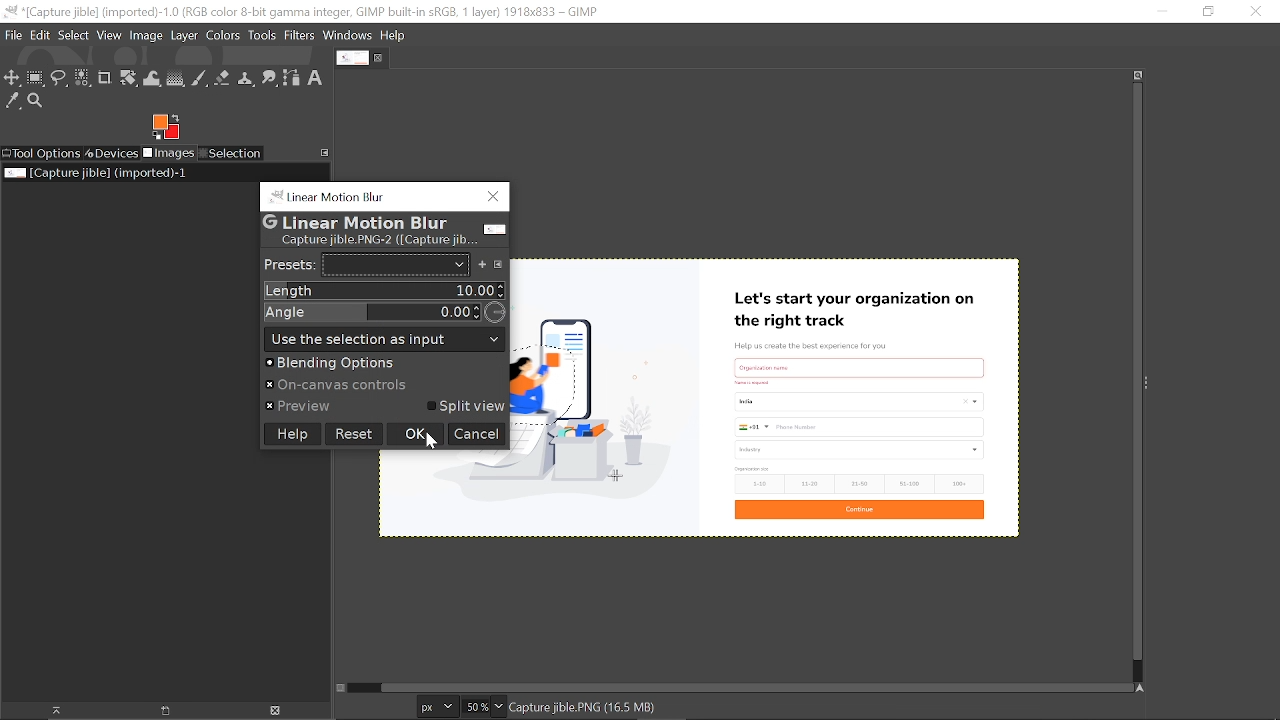 This screenshot has width=1280, height=720. I want to click on Move tool, so click(12, 77).